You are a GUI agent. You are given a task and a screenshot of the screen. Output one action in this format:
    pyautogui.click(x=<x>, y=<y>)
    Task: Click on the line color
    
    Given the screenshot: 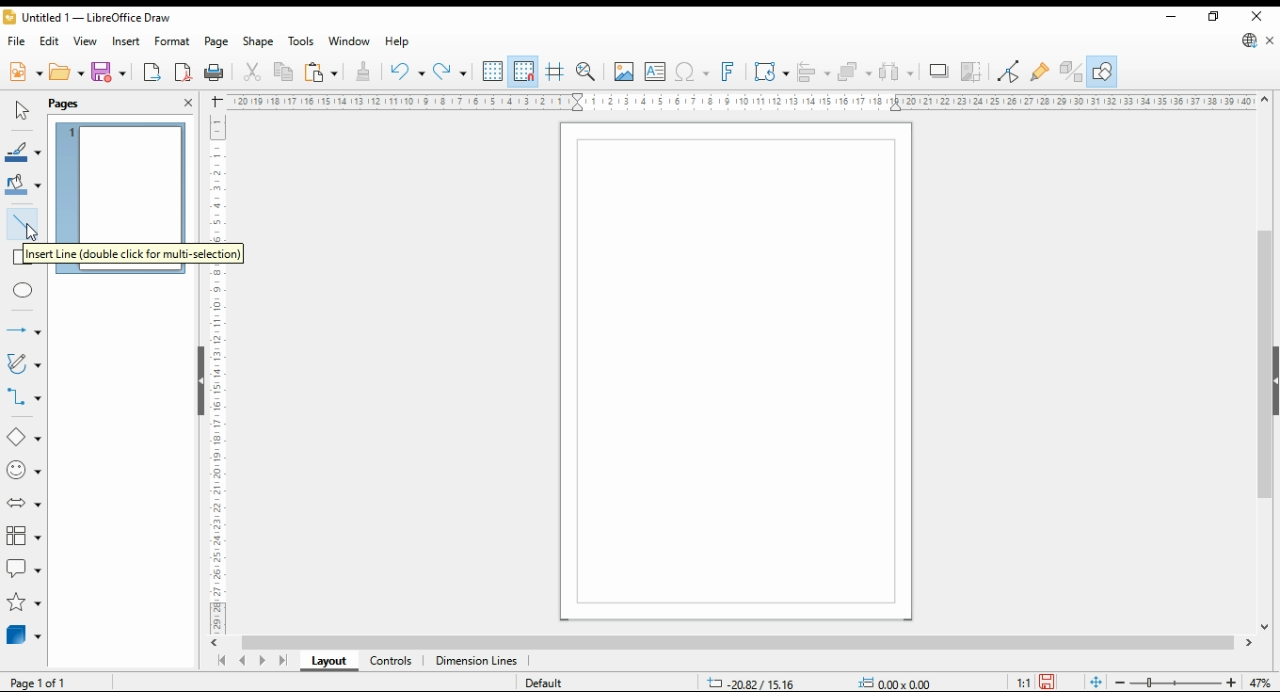 What is the action you would take?
    pyautogui.click(x=22, y=153)
    